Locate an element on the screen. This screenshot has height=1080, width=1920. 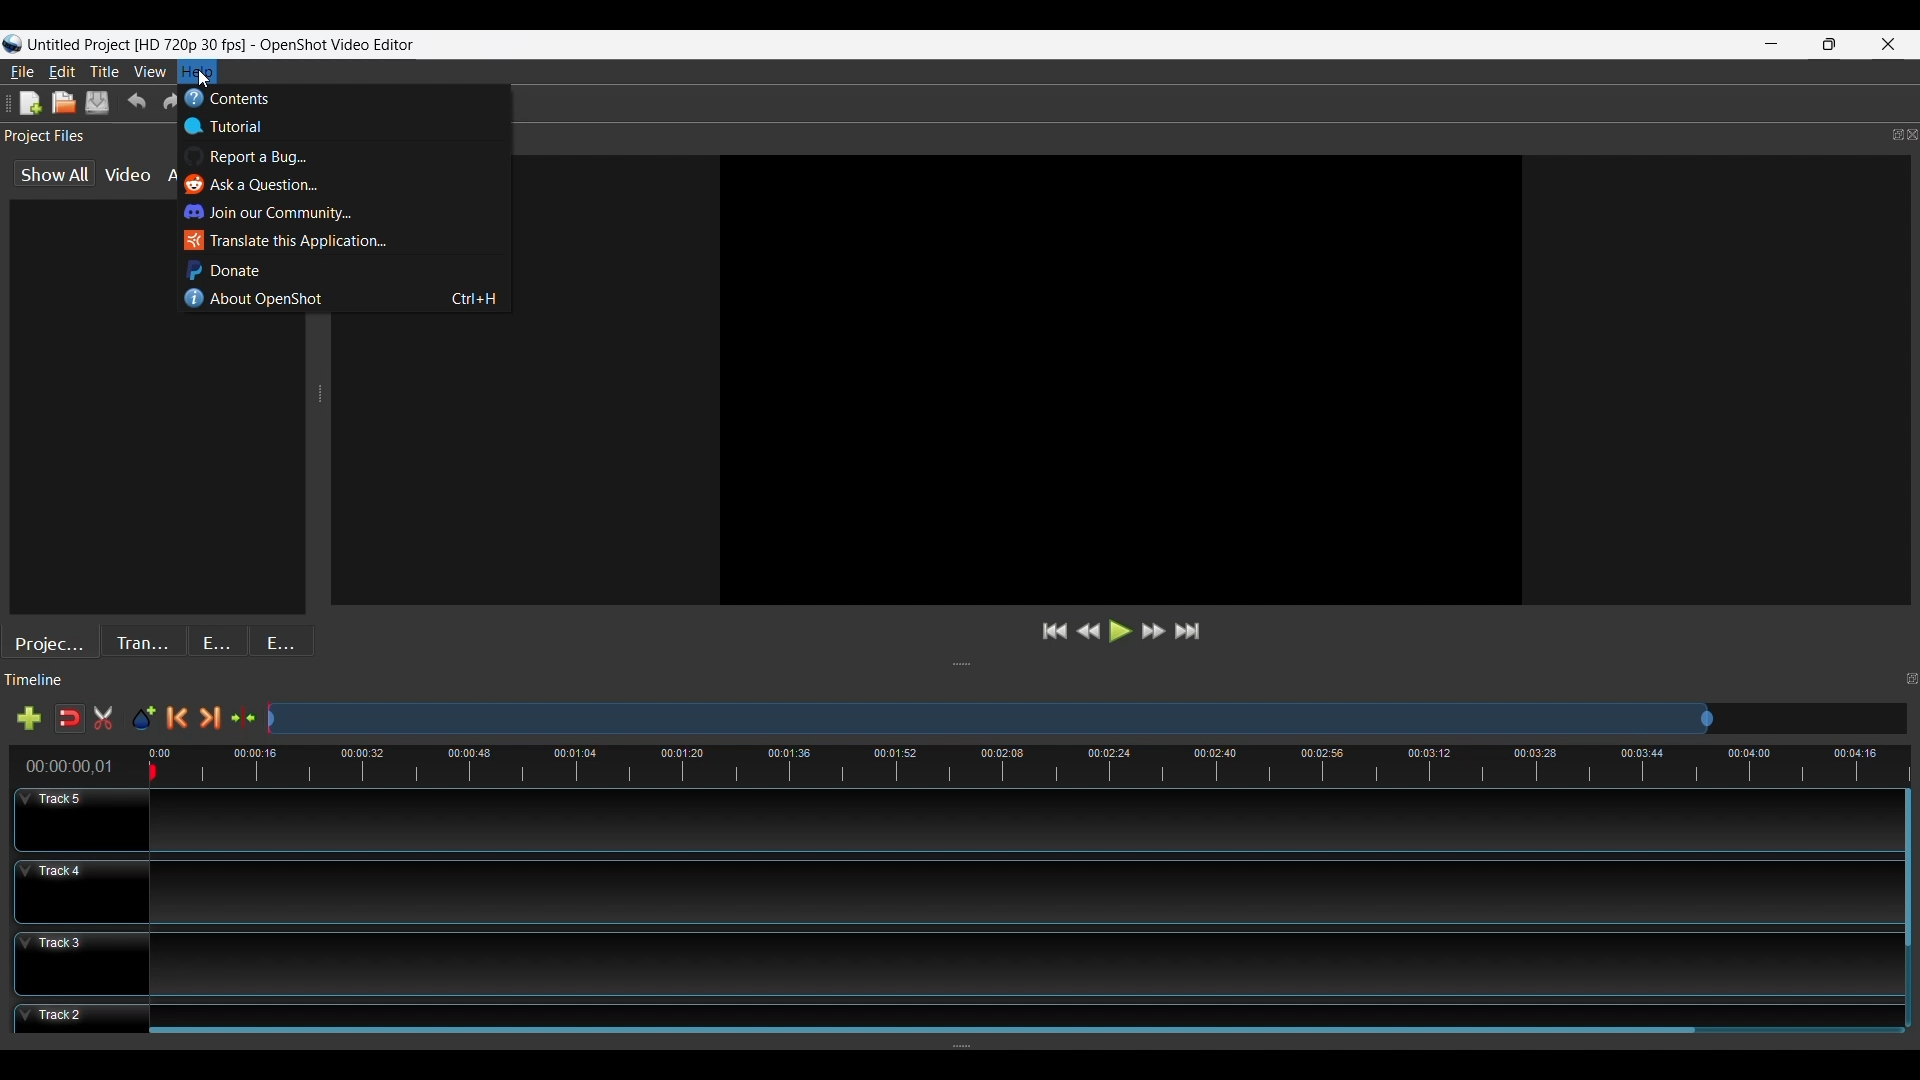
Redo is located at coordinates (170, 103).